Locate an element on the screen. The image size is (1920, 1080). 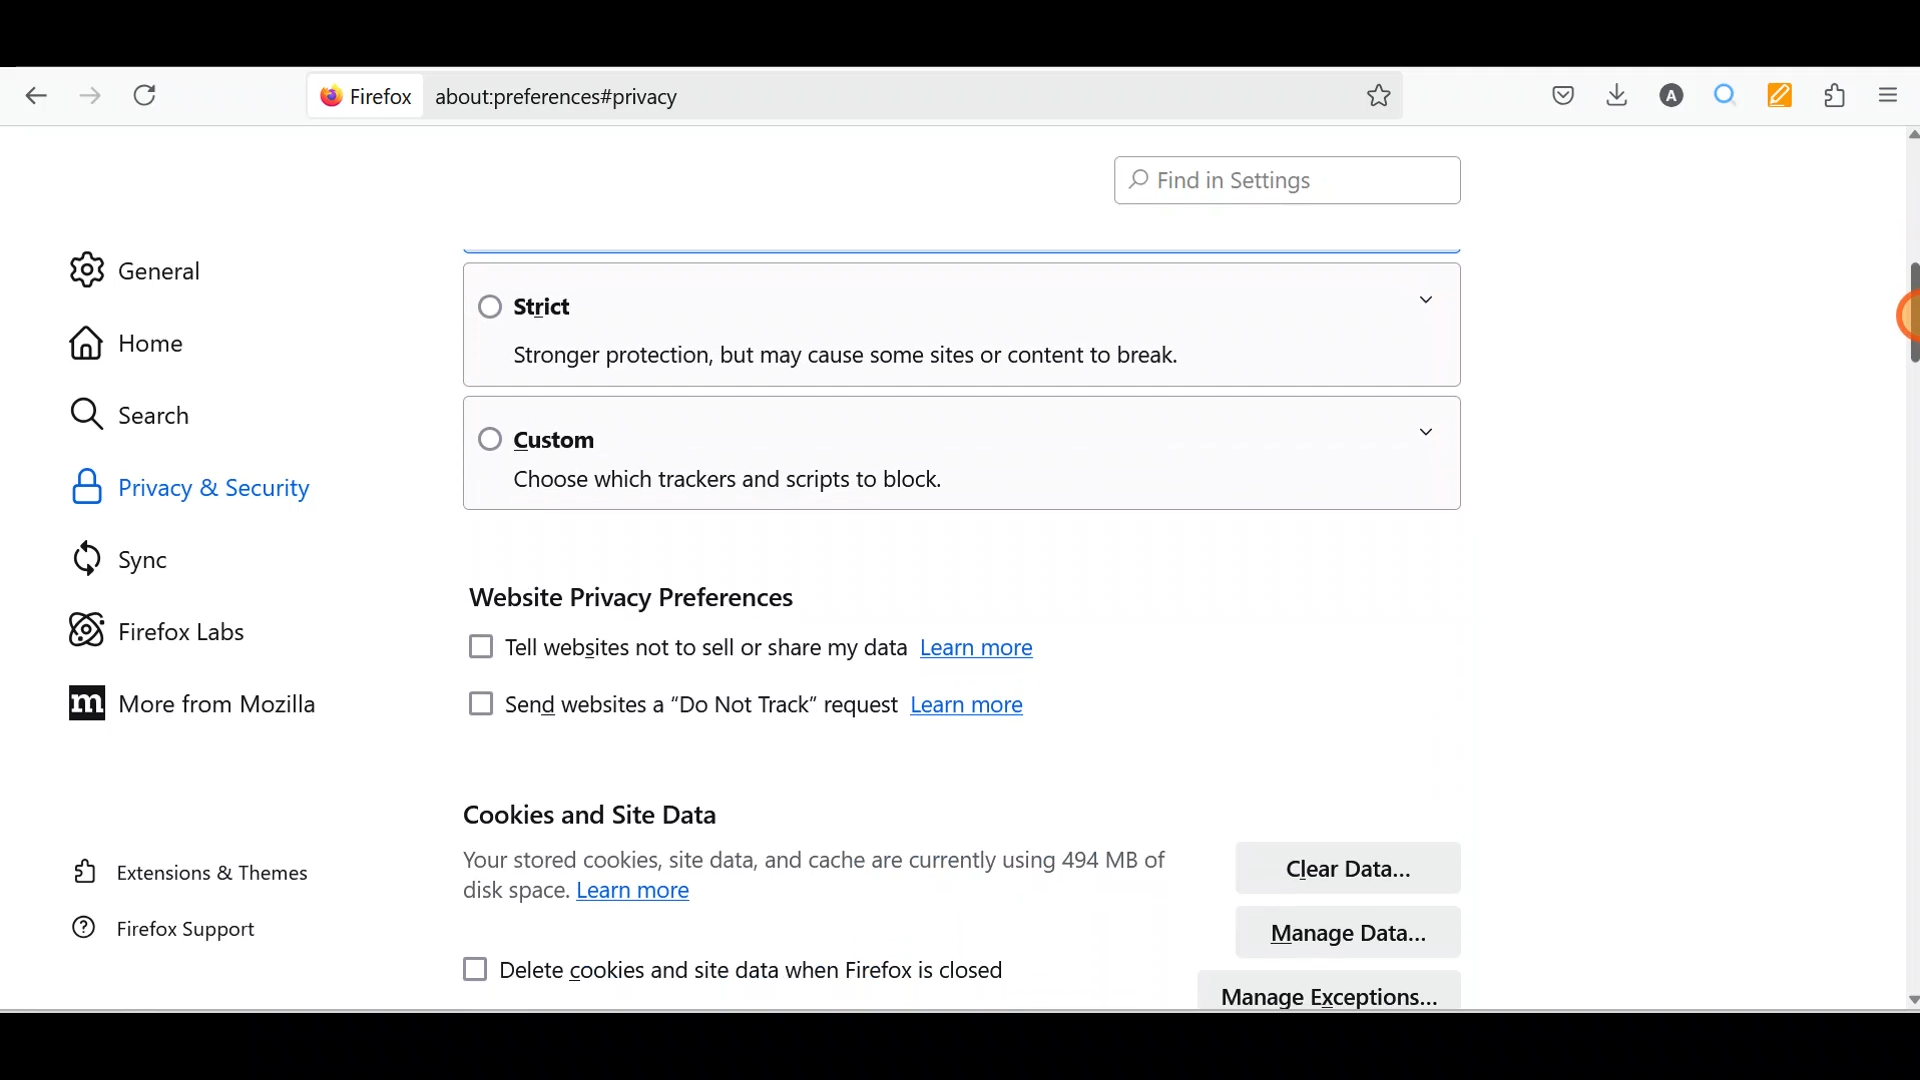
Send websites a "Do Not Track" request. is located at coordinates (676, 705).